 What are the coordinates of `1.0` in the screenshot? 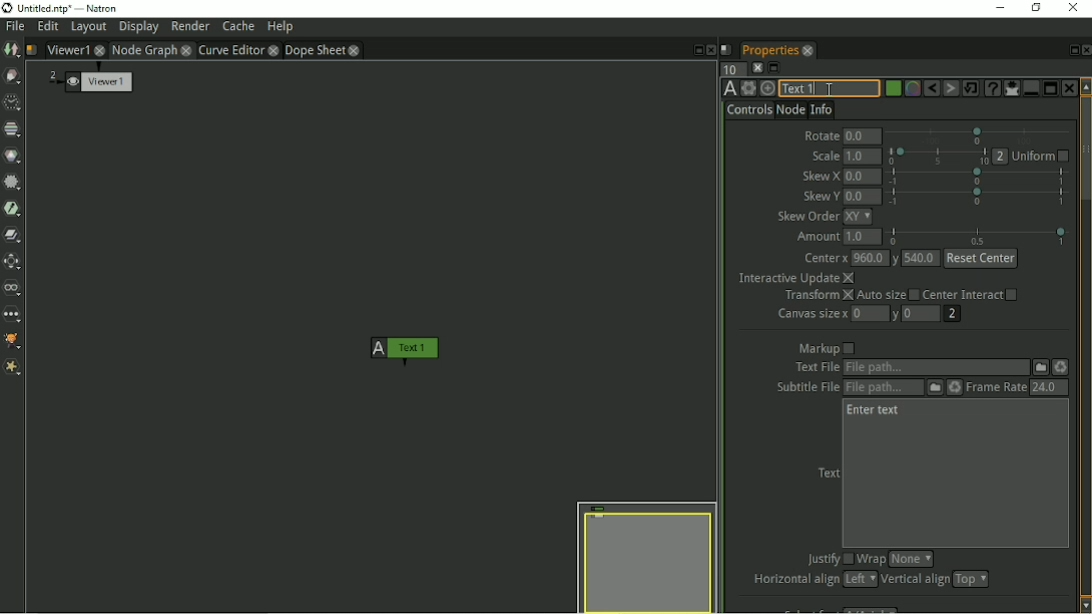 It's located at (863, 156).